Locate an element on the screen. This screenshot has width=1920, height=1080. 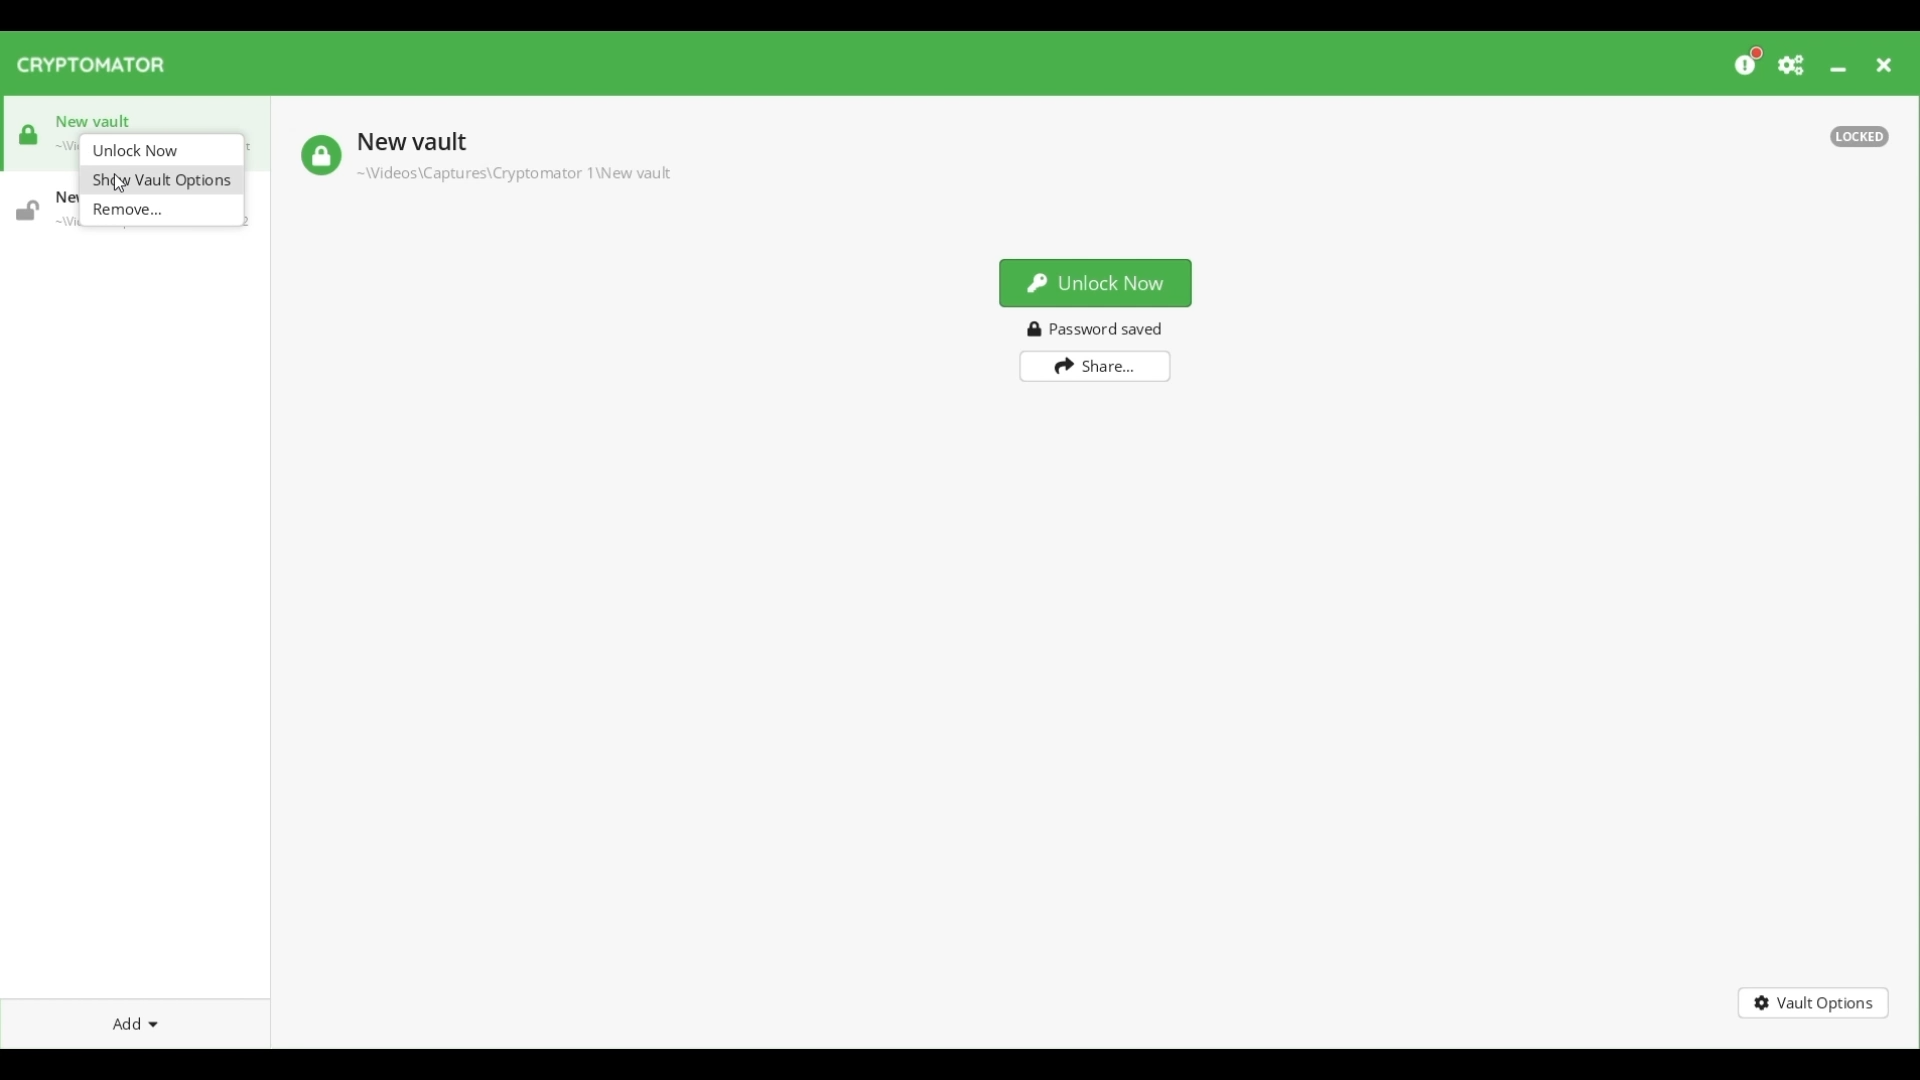
Cursor clicking on vault options is located at coordinates (118, 183).